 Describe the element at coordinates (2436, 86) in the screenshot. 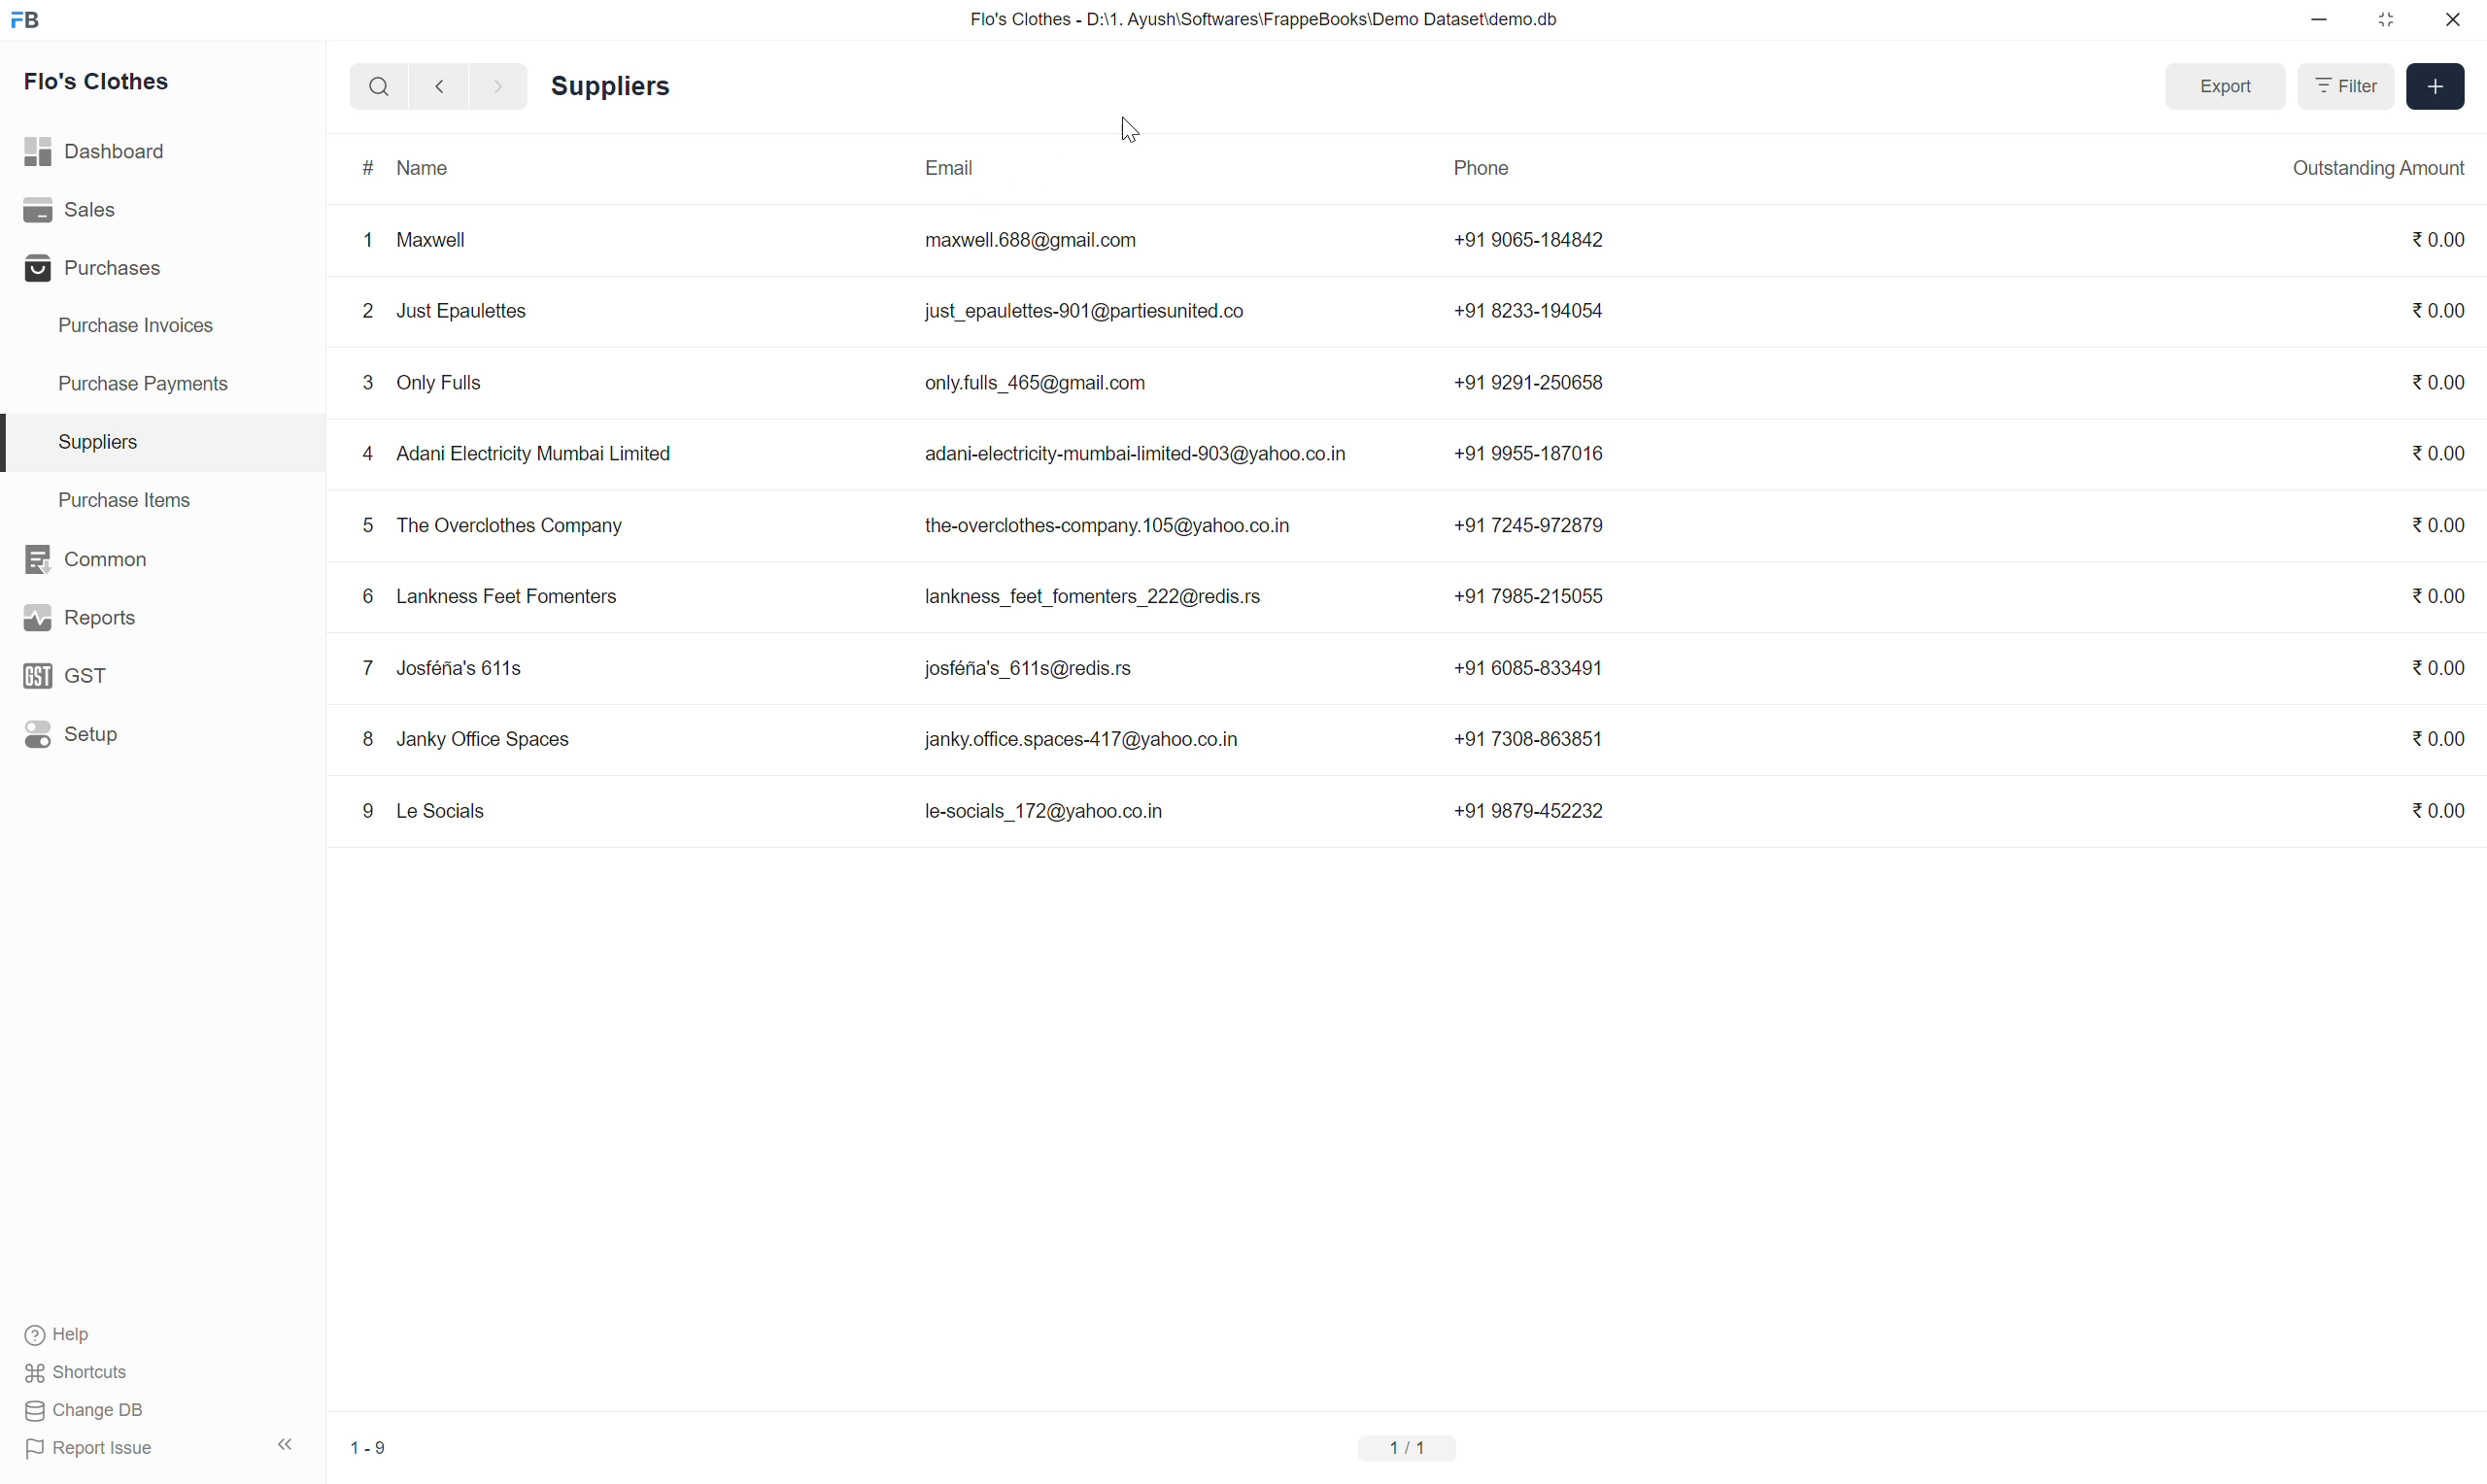

I see `Add` at that location.